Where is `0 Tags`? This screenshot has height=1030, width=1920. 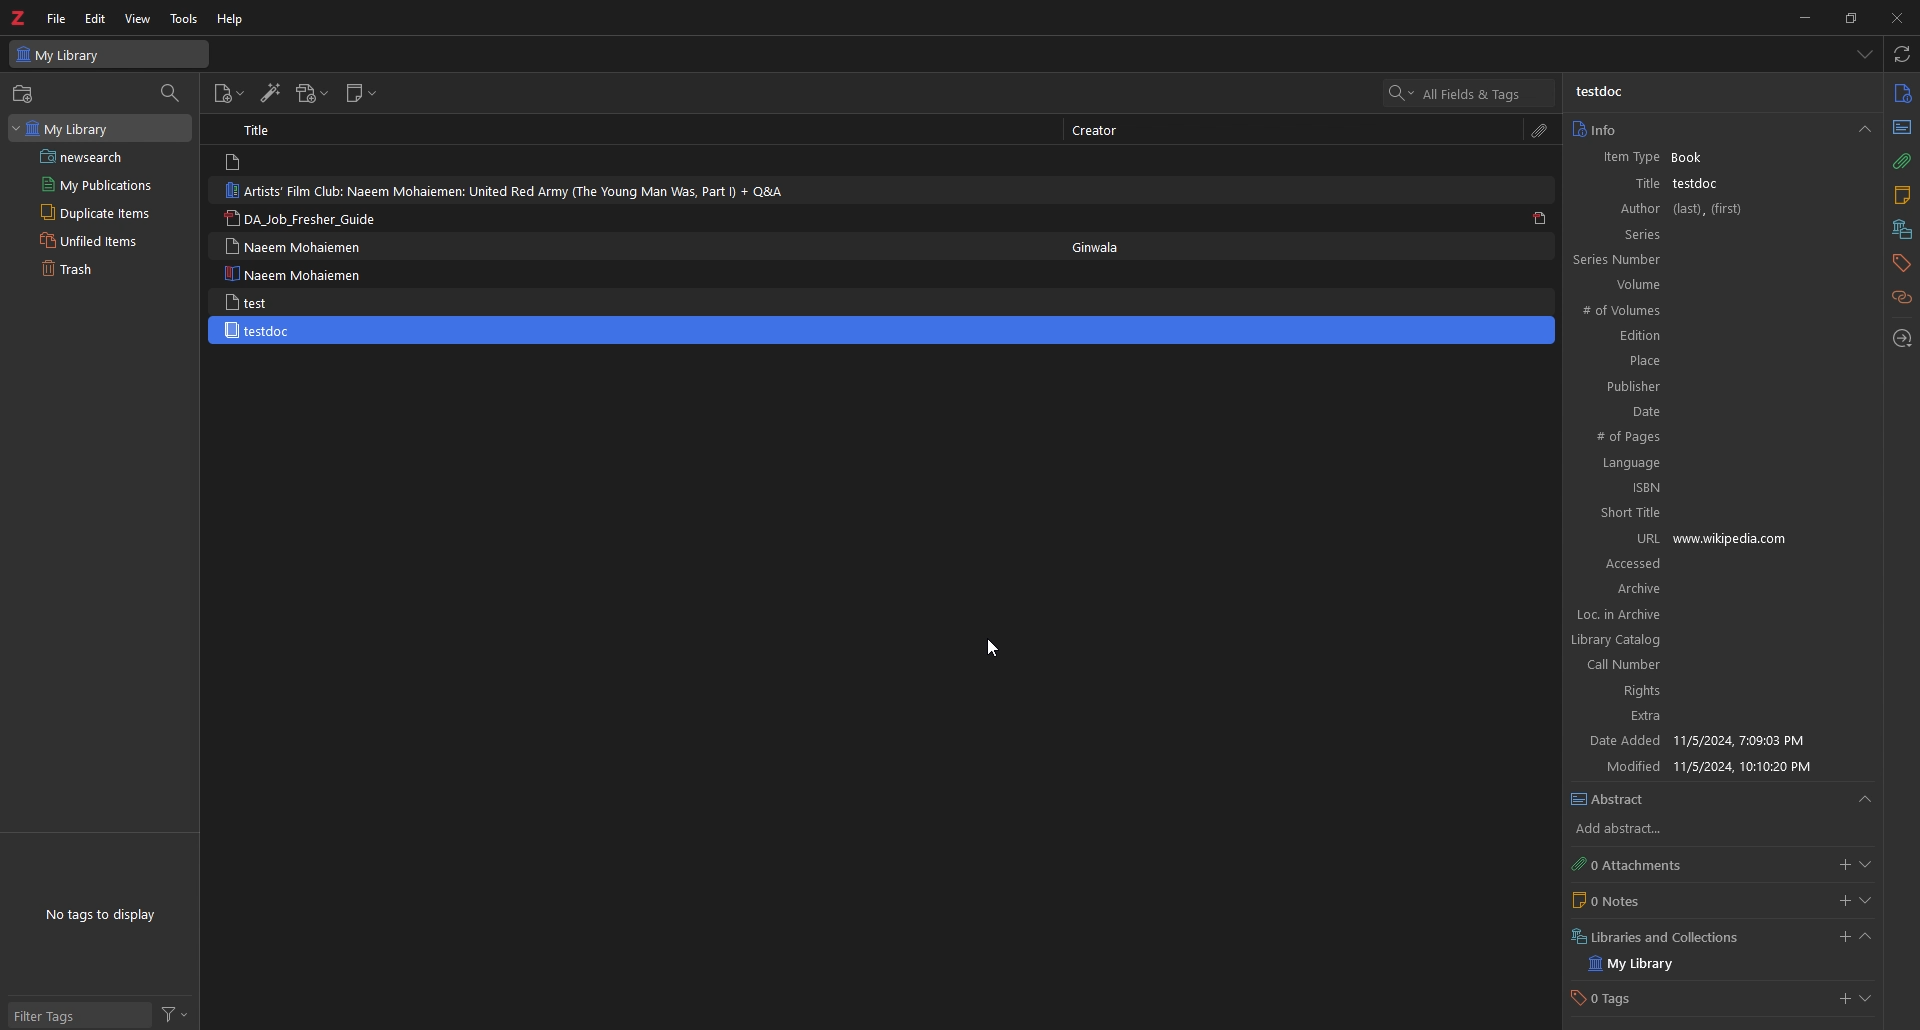
0 Tags is located at coordinates (1616, 998).